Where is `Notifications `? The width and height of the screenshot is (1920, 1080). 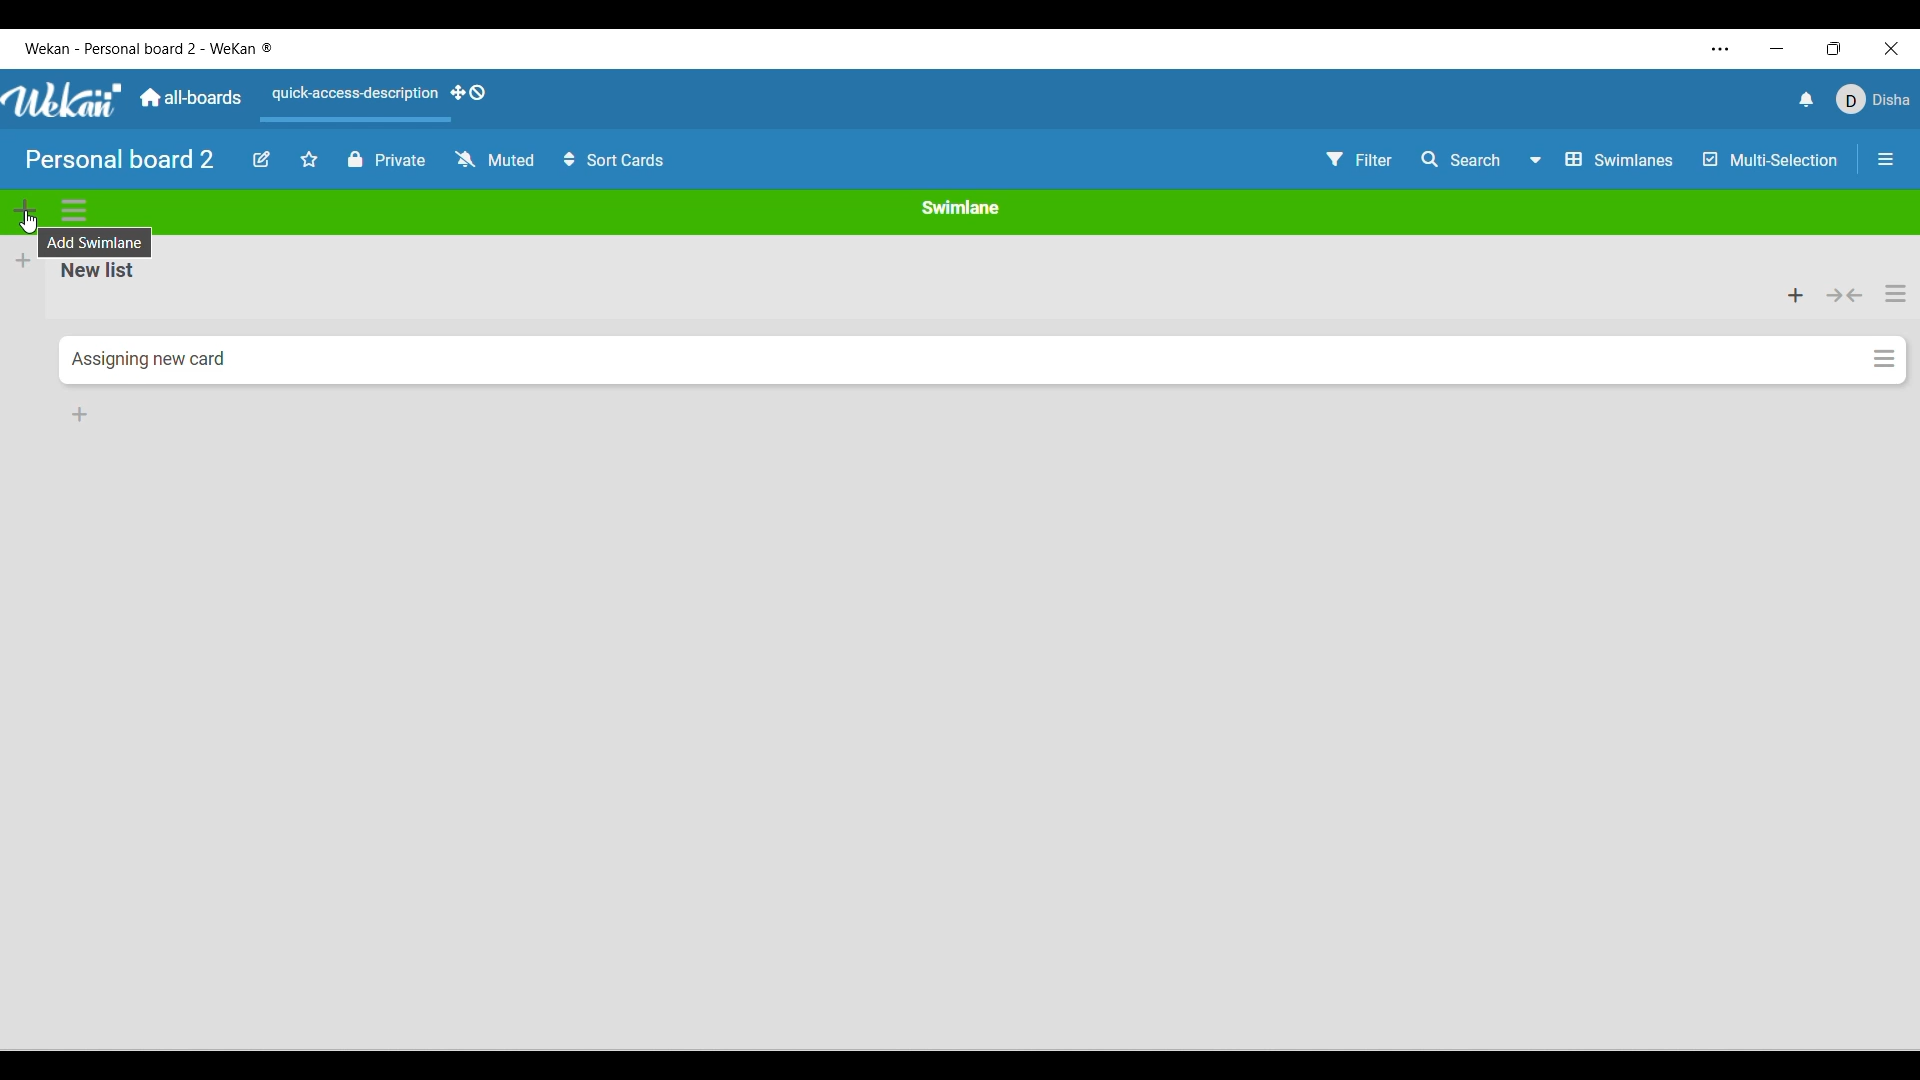 Notifications  is located at coordinates (1807, 99).